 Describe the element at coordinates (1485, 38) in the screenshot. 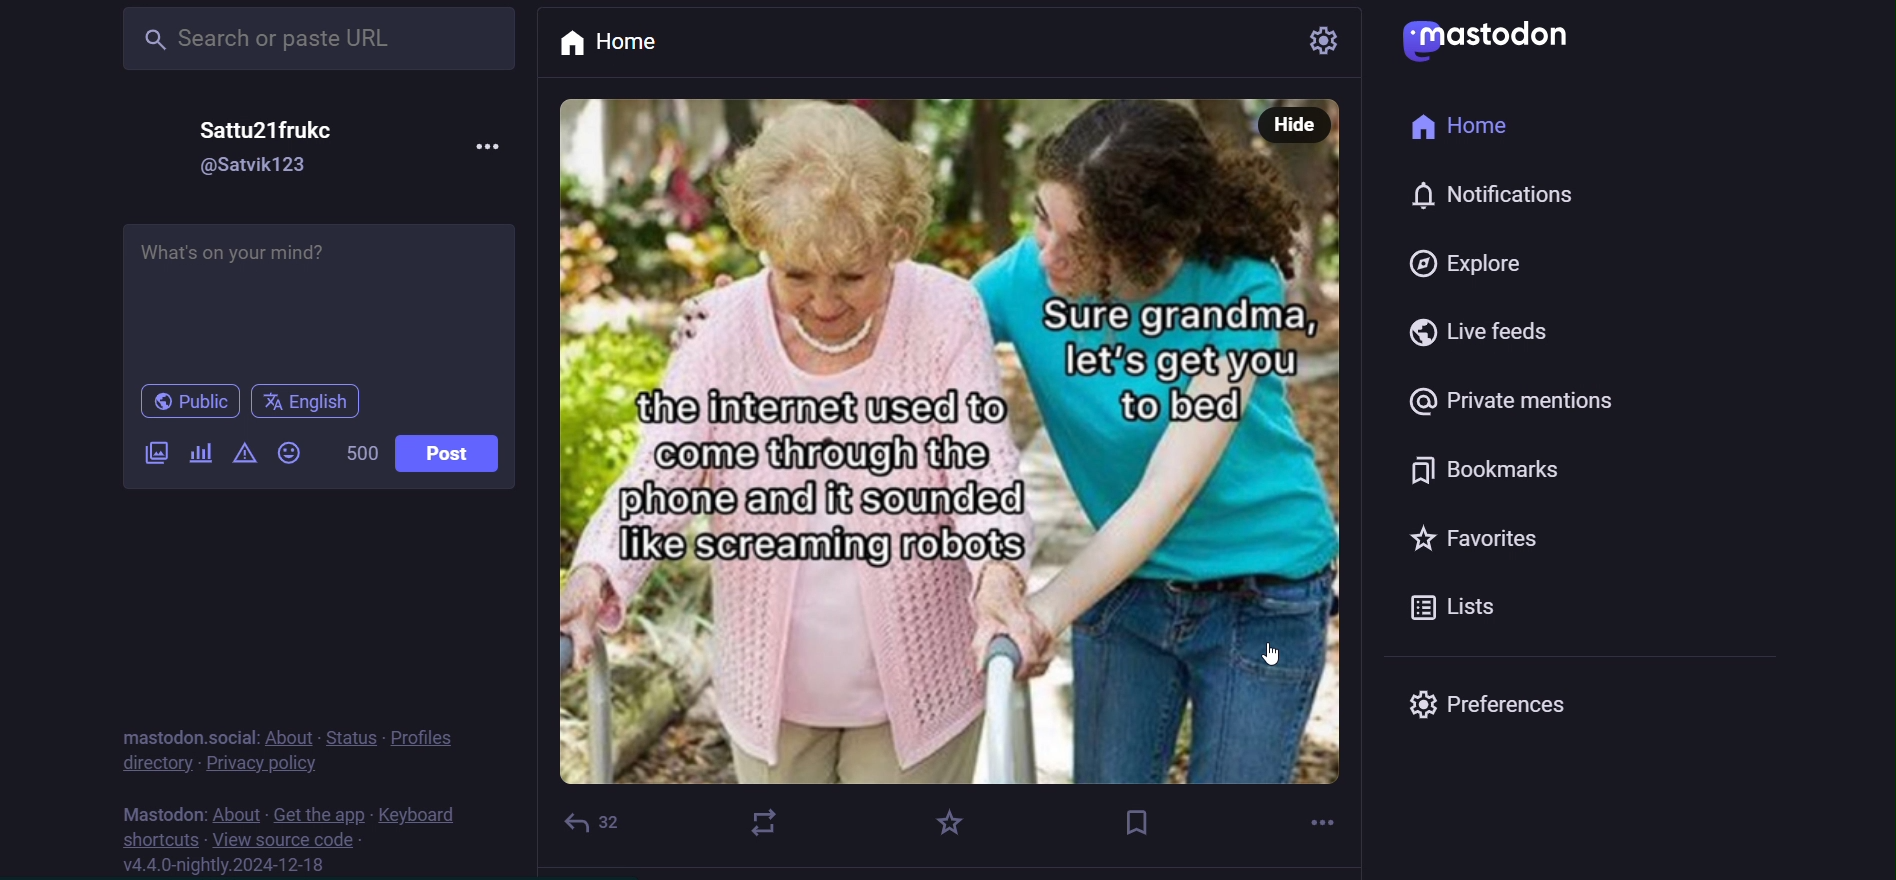

I see `logo` at that location.